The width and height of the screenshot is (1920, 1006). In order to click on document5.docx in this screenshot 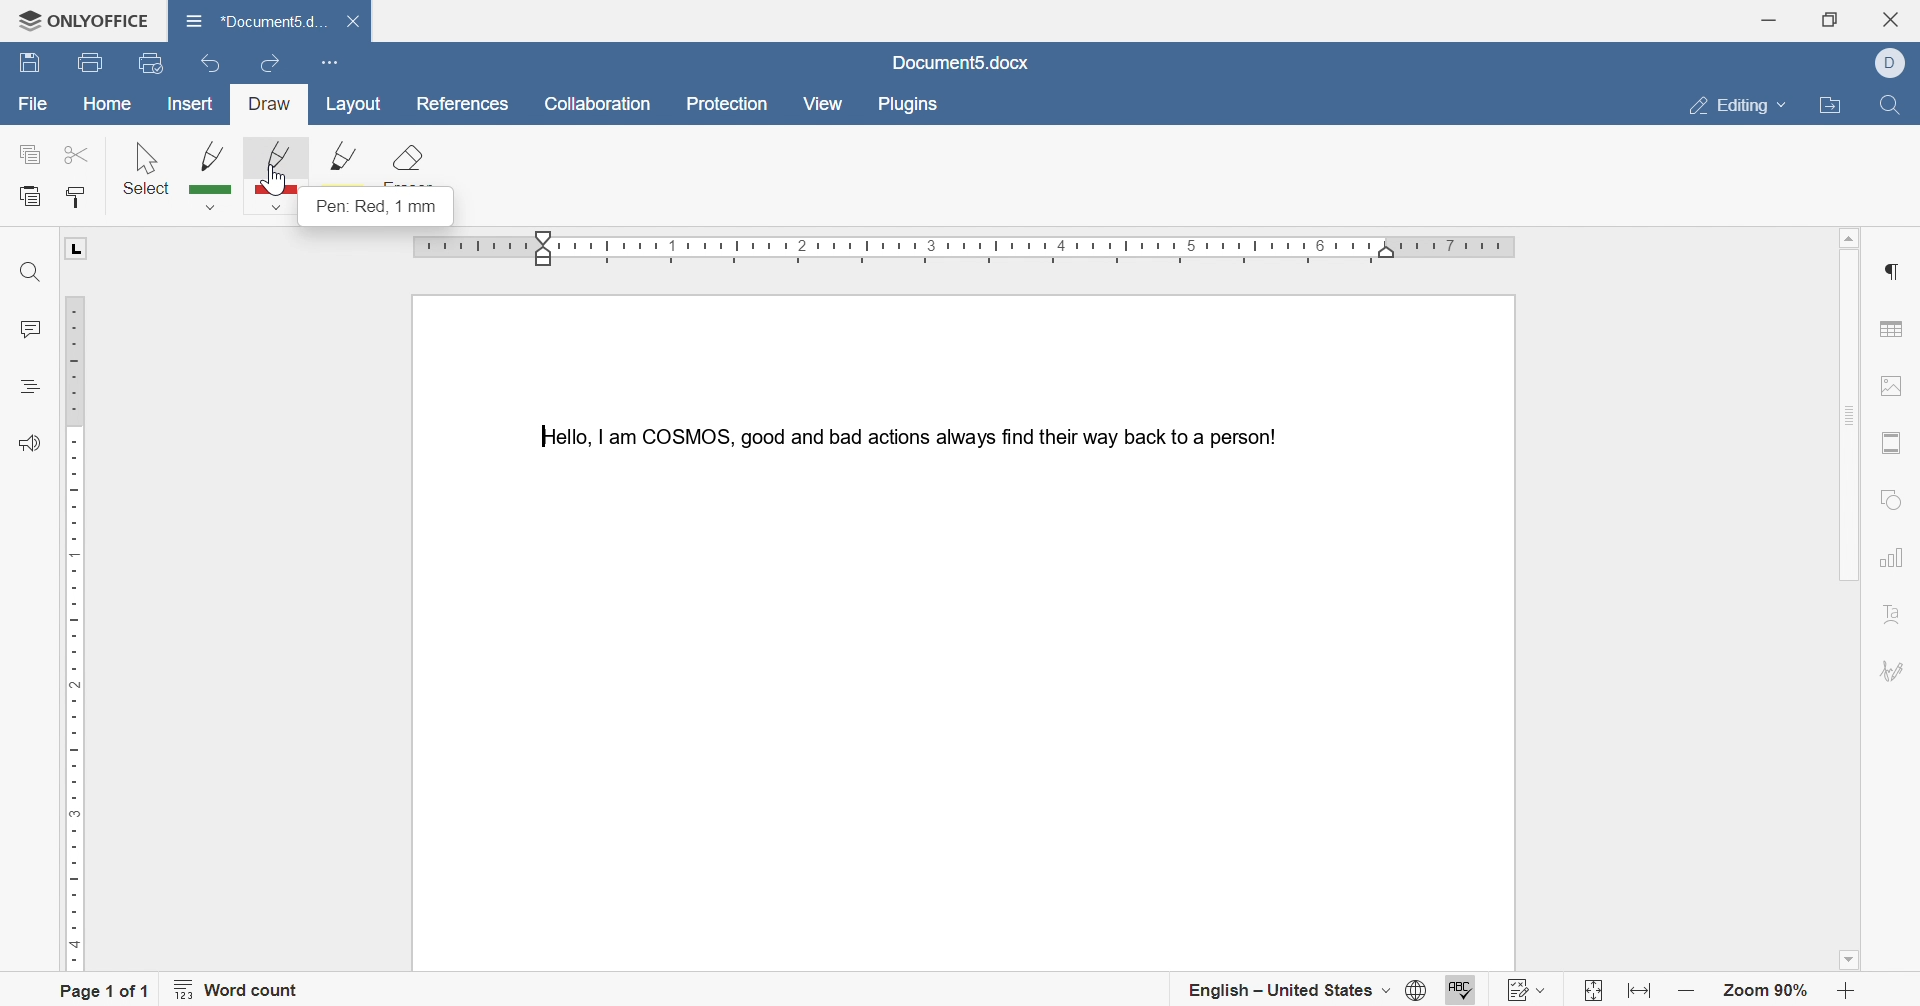, I will do `click(961, 62)`.